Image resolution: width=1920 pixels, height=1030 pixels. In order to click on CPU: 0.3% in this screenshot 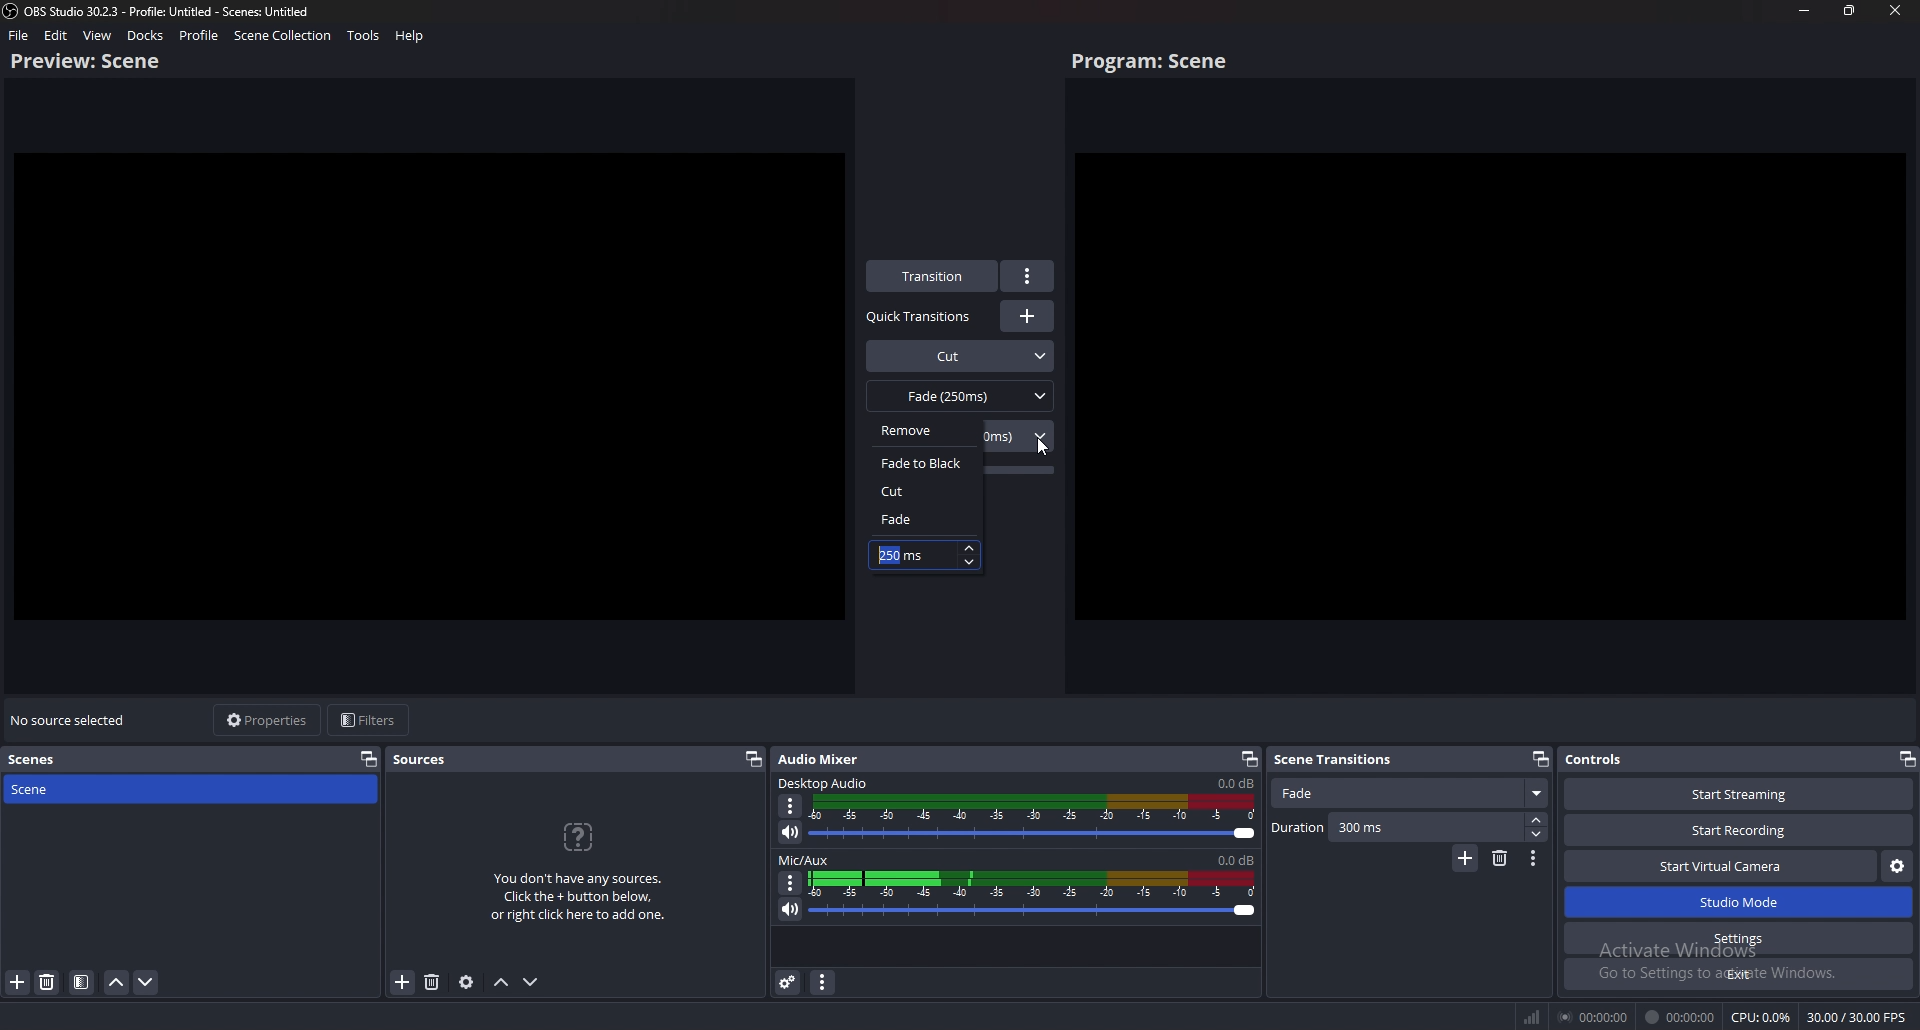, I will do `click(1762, 1017)`.